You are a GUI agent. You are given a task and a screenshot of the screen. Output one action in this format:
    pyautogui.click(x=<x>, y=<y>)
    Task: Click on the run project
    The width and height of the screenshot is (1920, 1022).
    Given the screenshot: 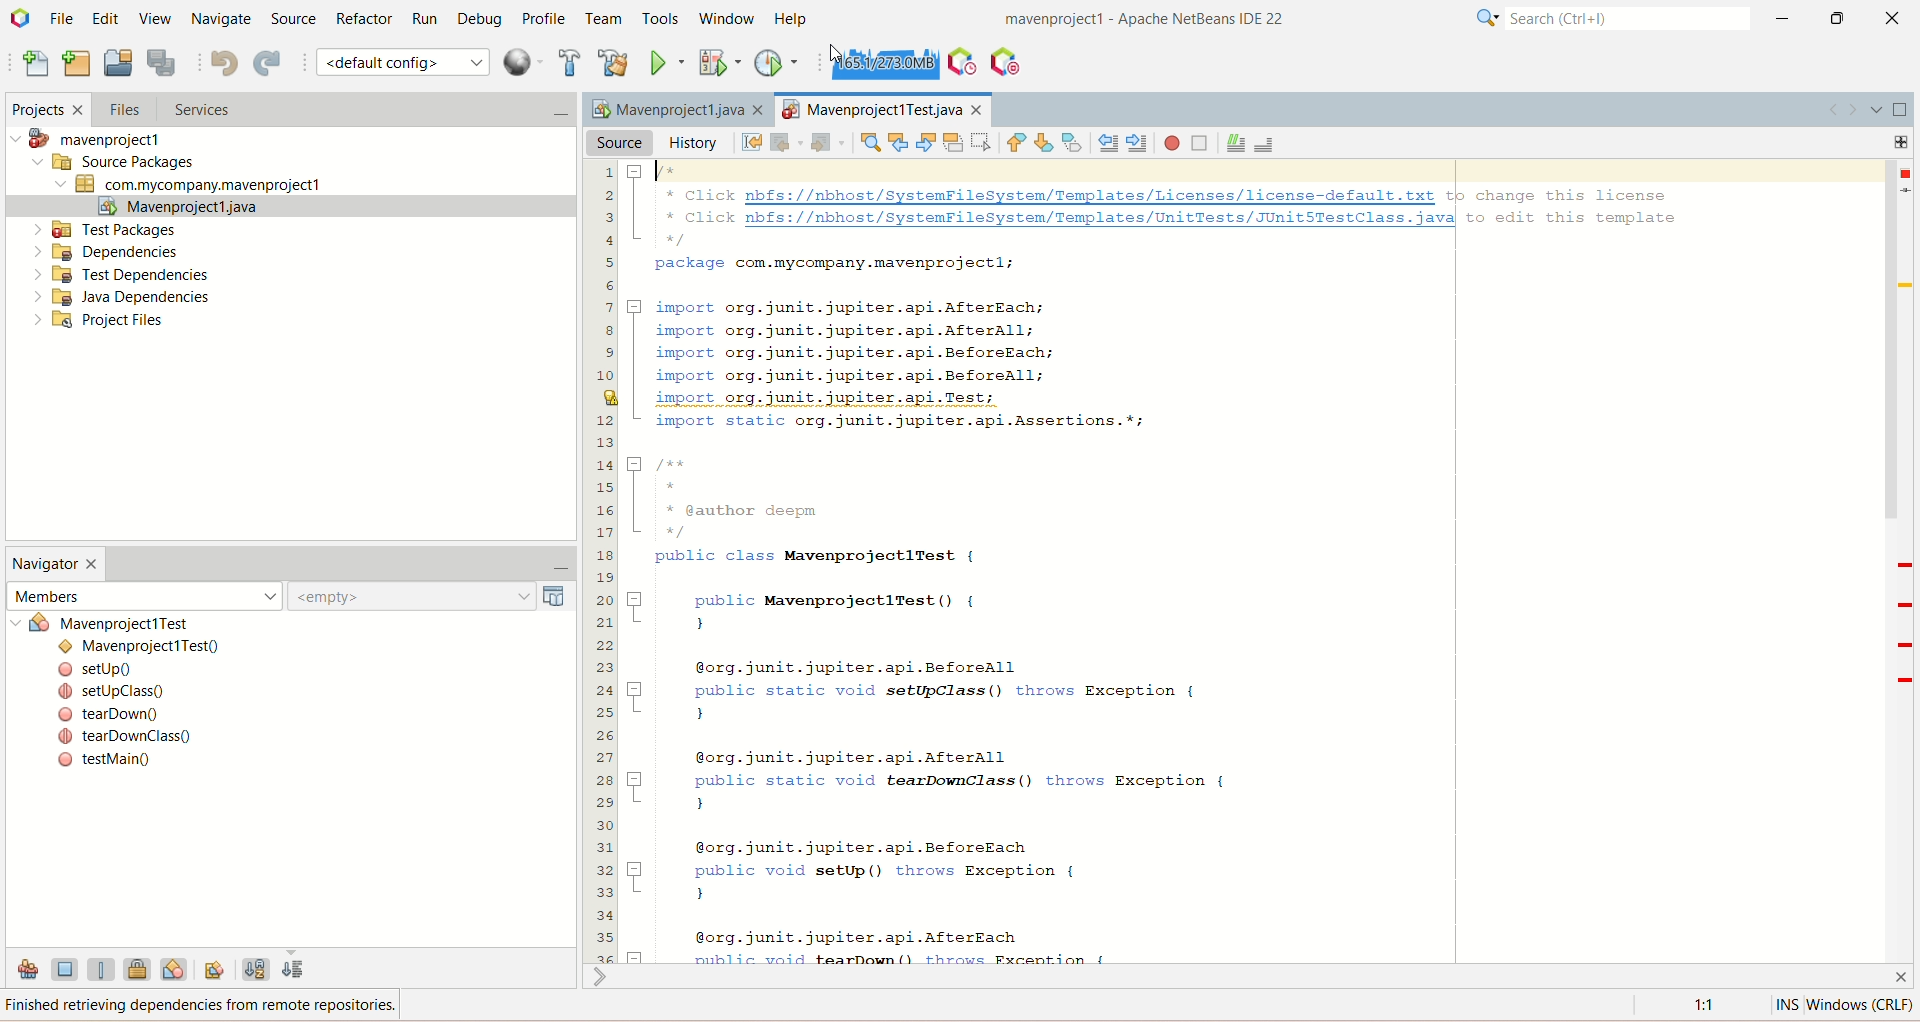 What is the action you would take?
    pyautogui.click(x=667, y=61)
    